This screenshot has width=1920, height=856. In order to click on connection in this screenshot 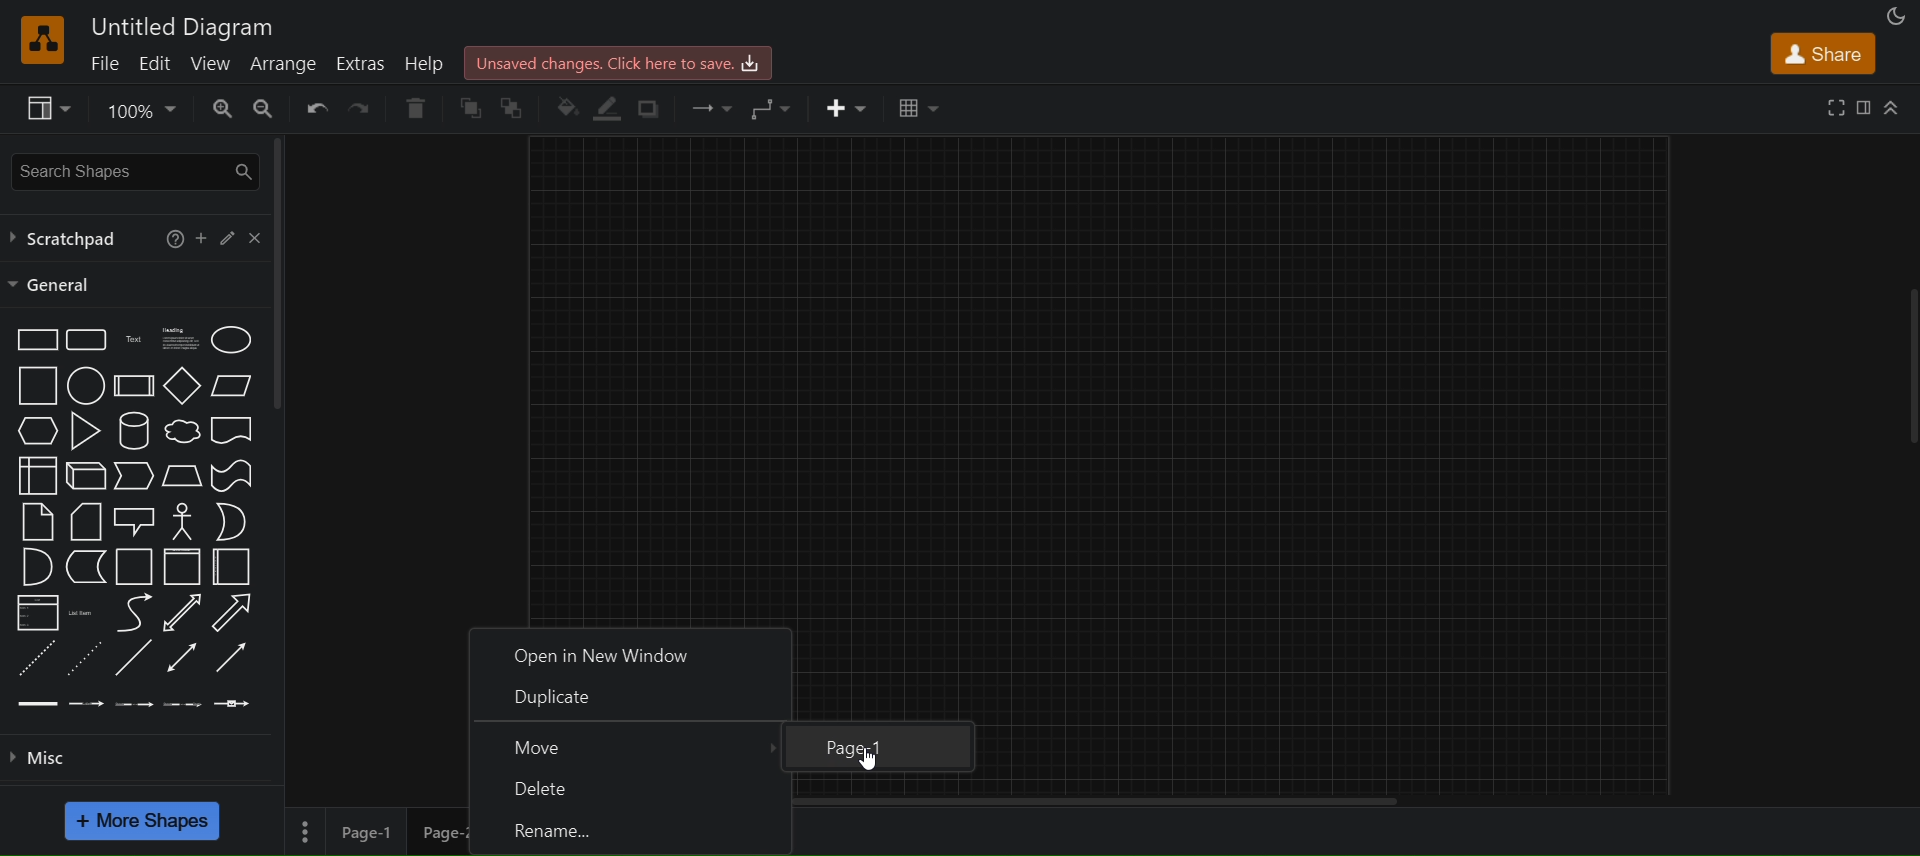, I will do `click(712, 107)`.